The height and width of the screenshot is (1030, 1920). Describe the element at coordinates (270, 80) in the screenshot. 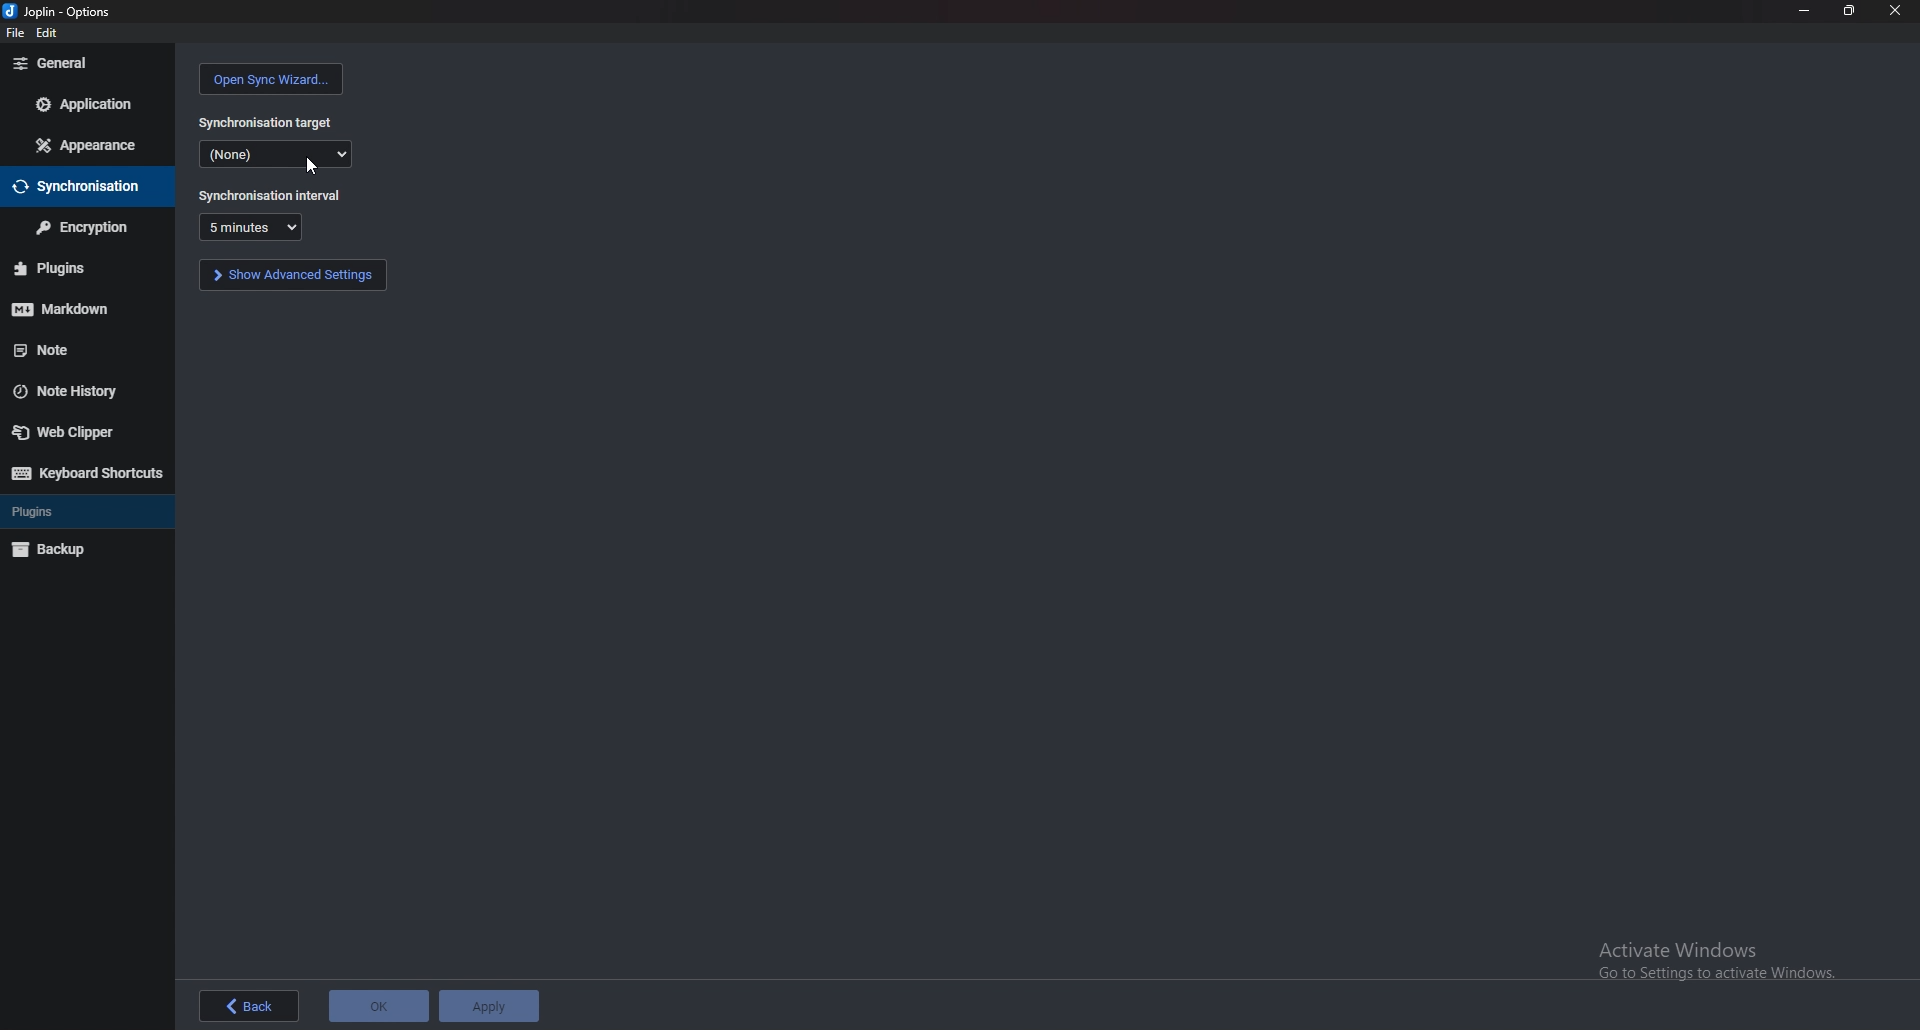

I see `open sync wizard` at that location.